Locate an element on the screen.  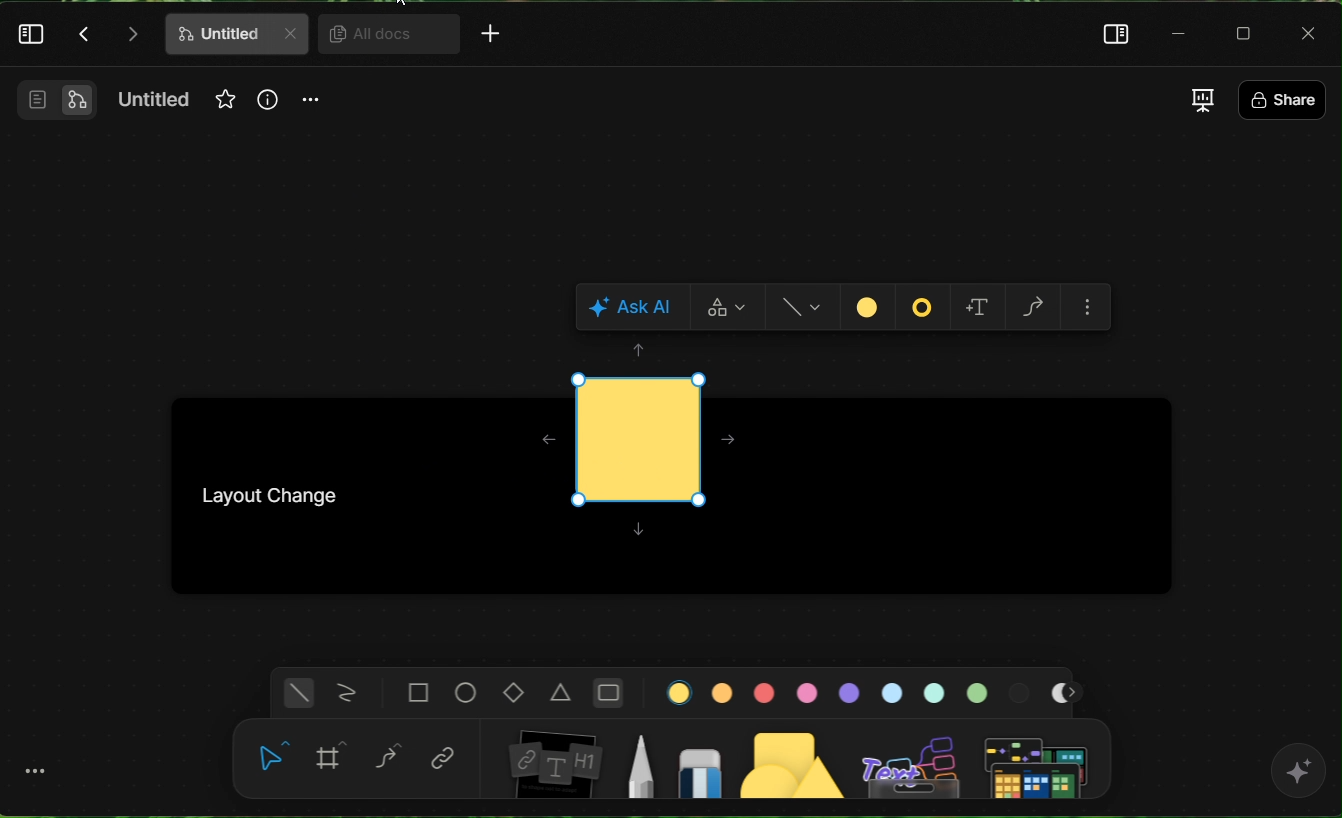
board is located at coordinates (553, 759).